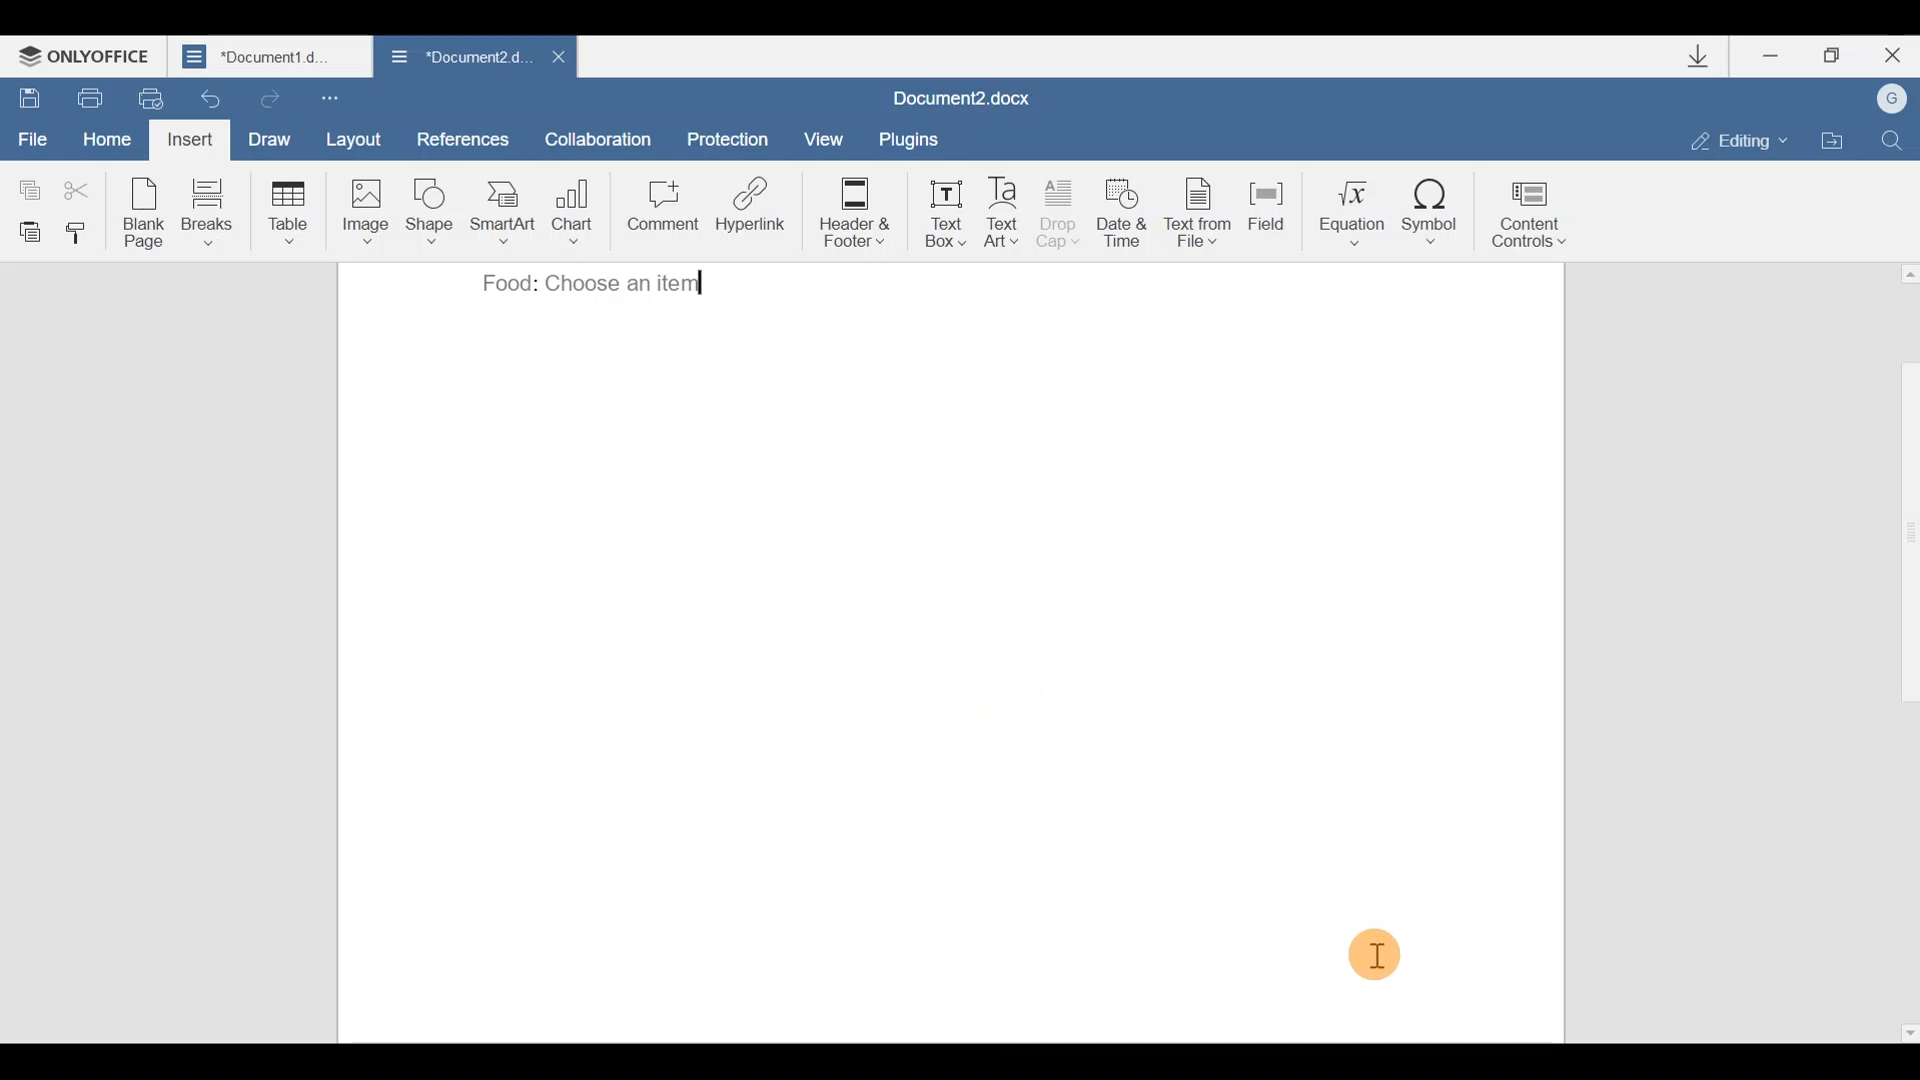  Describe the element at coordinates (1900, 137) in the screenshot. I see `Find` at that location.